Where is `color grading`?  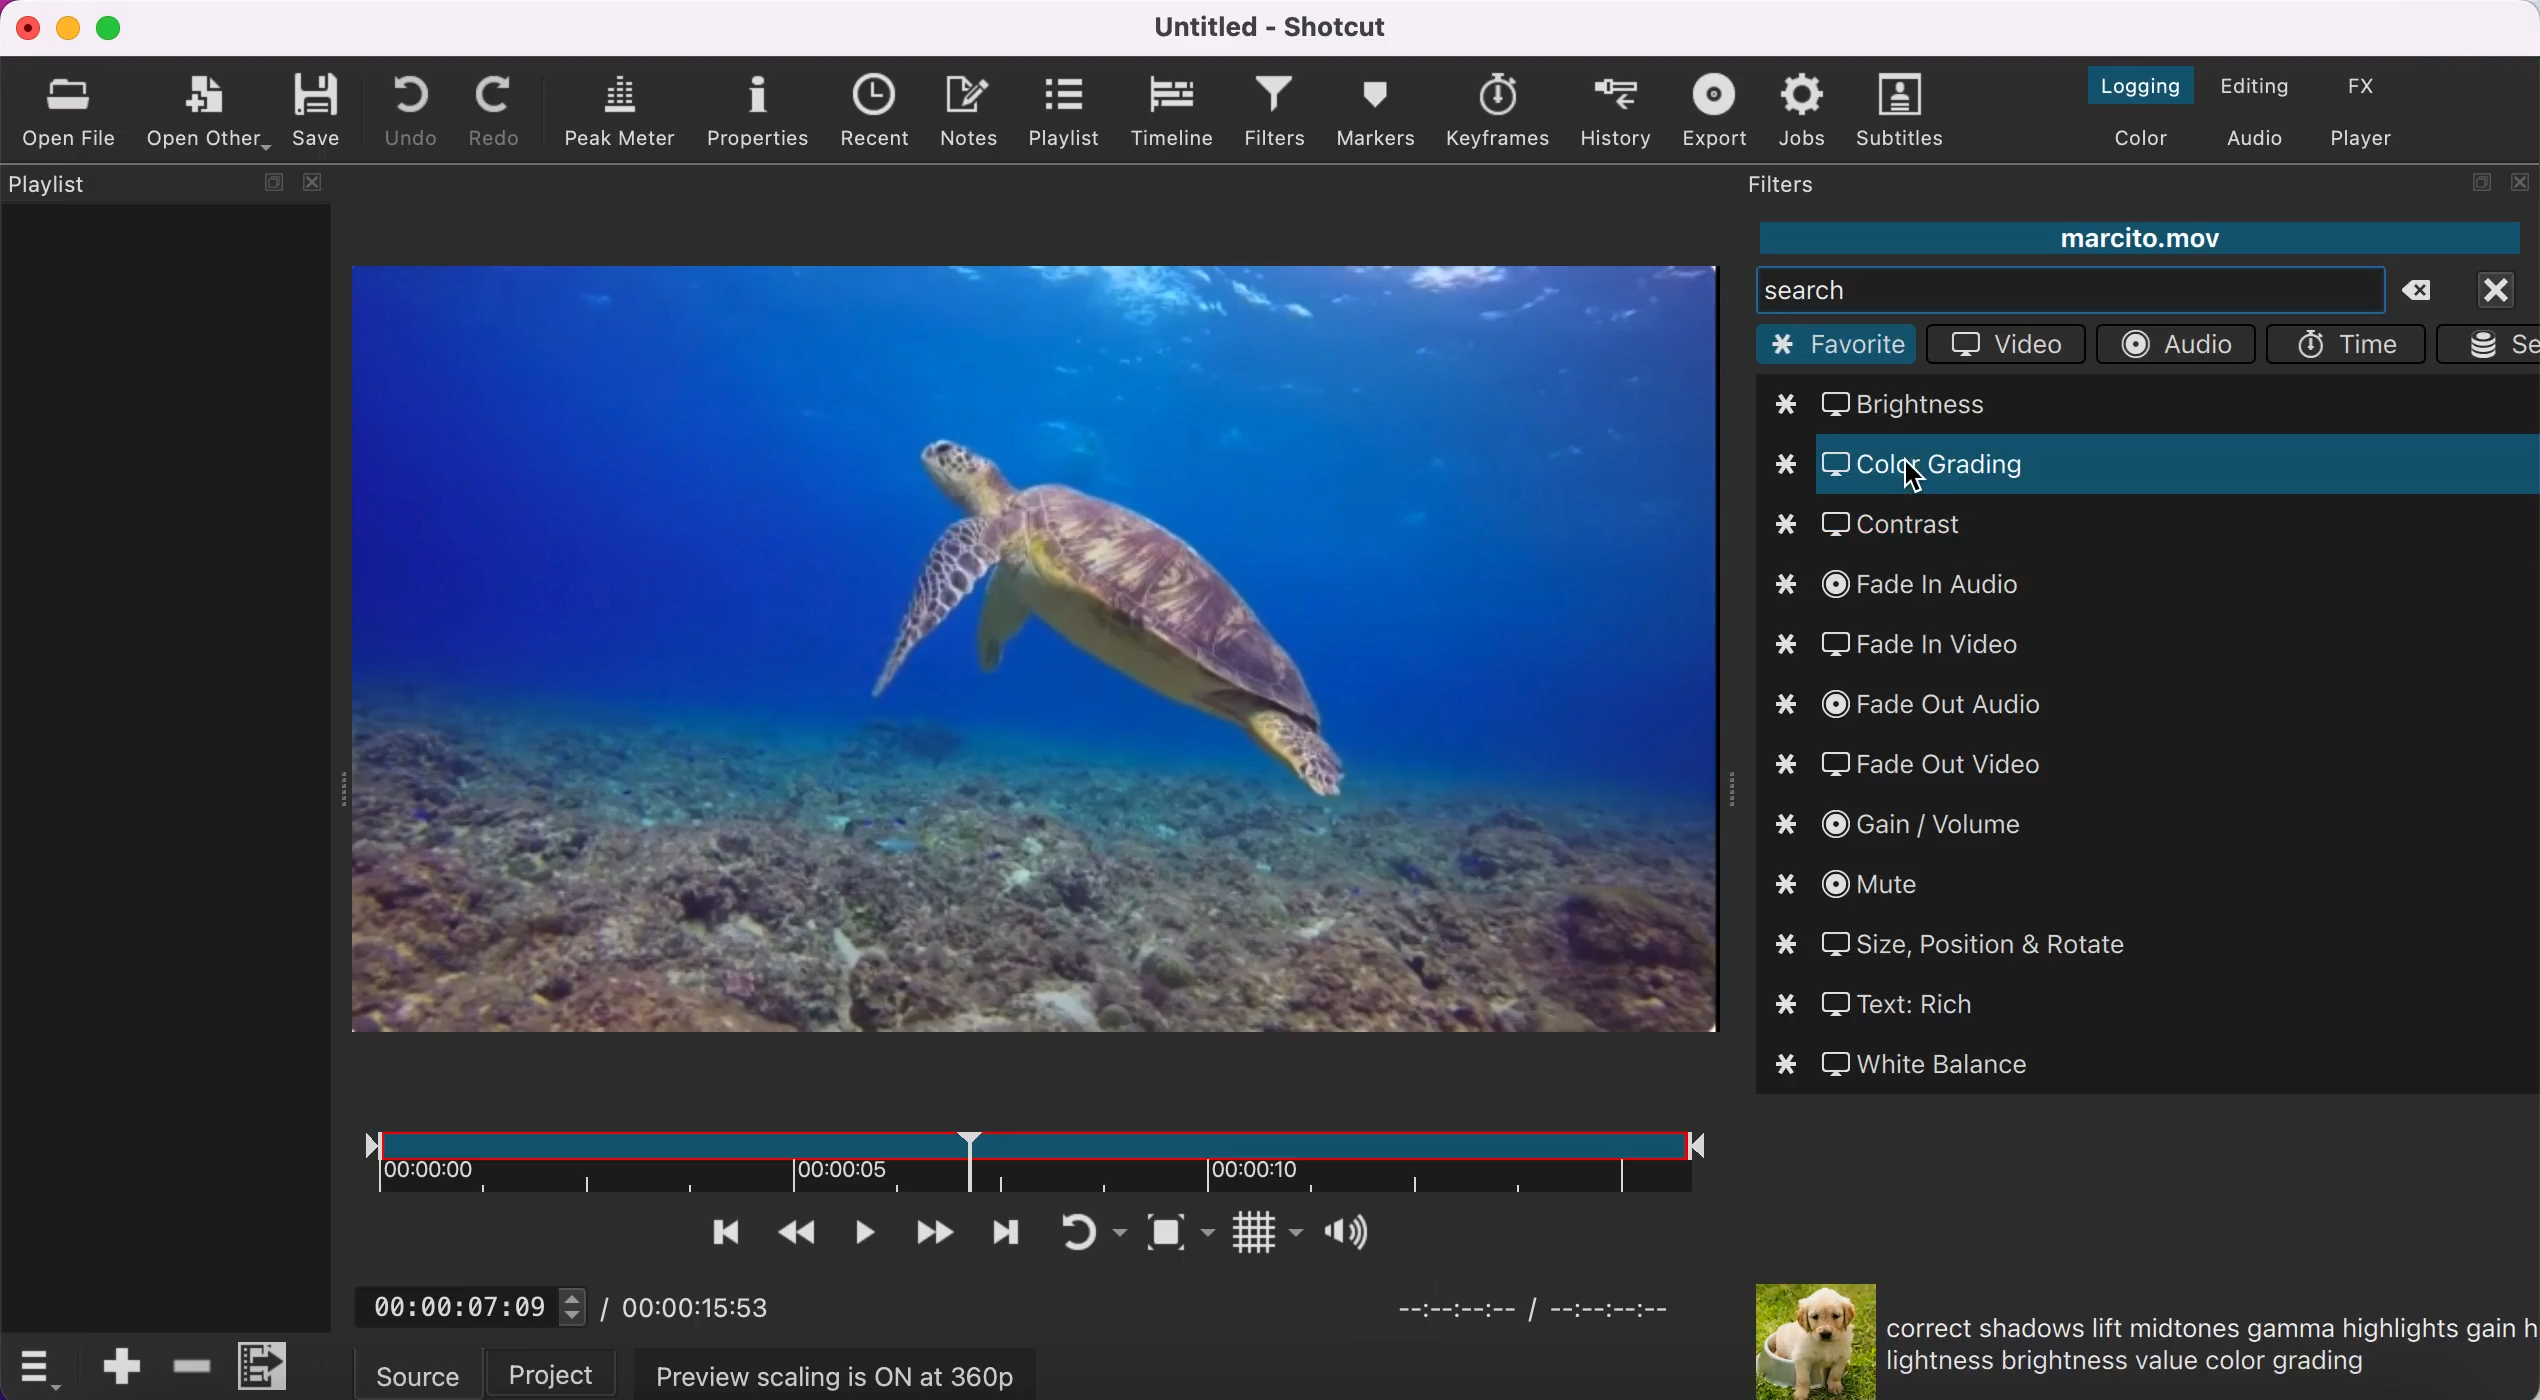 color grading is located at coordinates (1792, 464).